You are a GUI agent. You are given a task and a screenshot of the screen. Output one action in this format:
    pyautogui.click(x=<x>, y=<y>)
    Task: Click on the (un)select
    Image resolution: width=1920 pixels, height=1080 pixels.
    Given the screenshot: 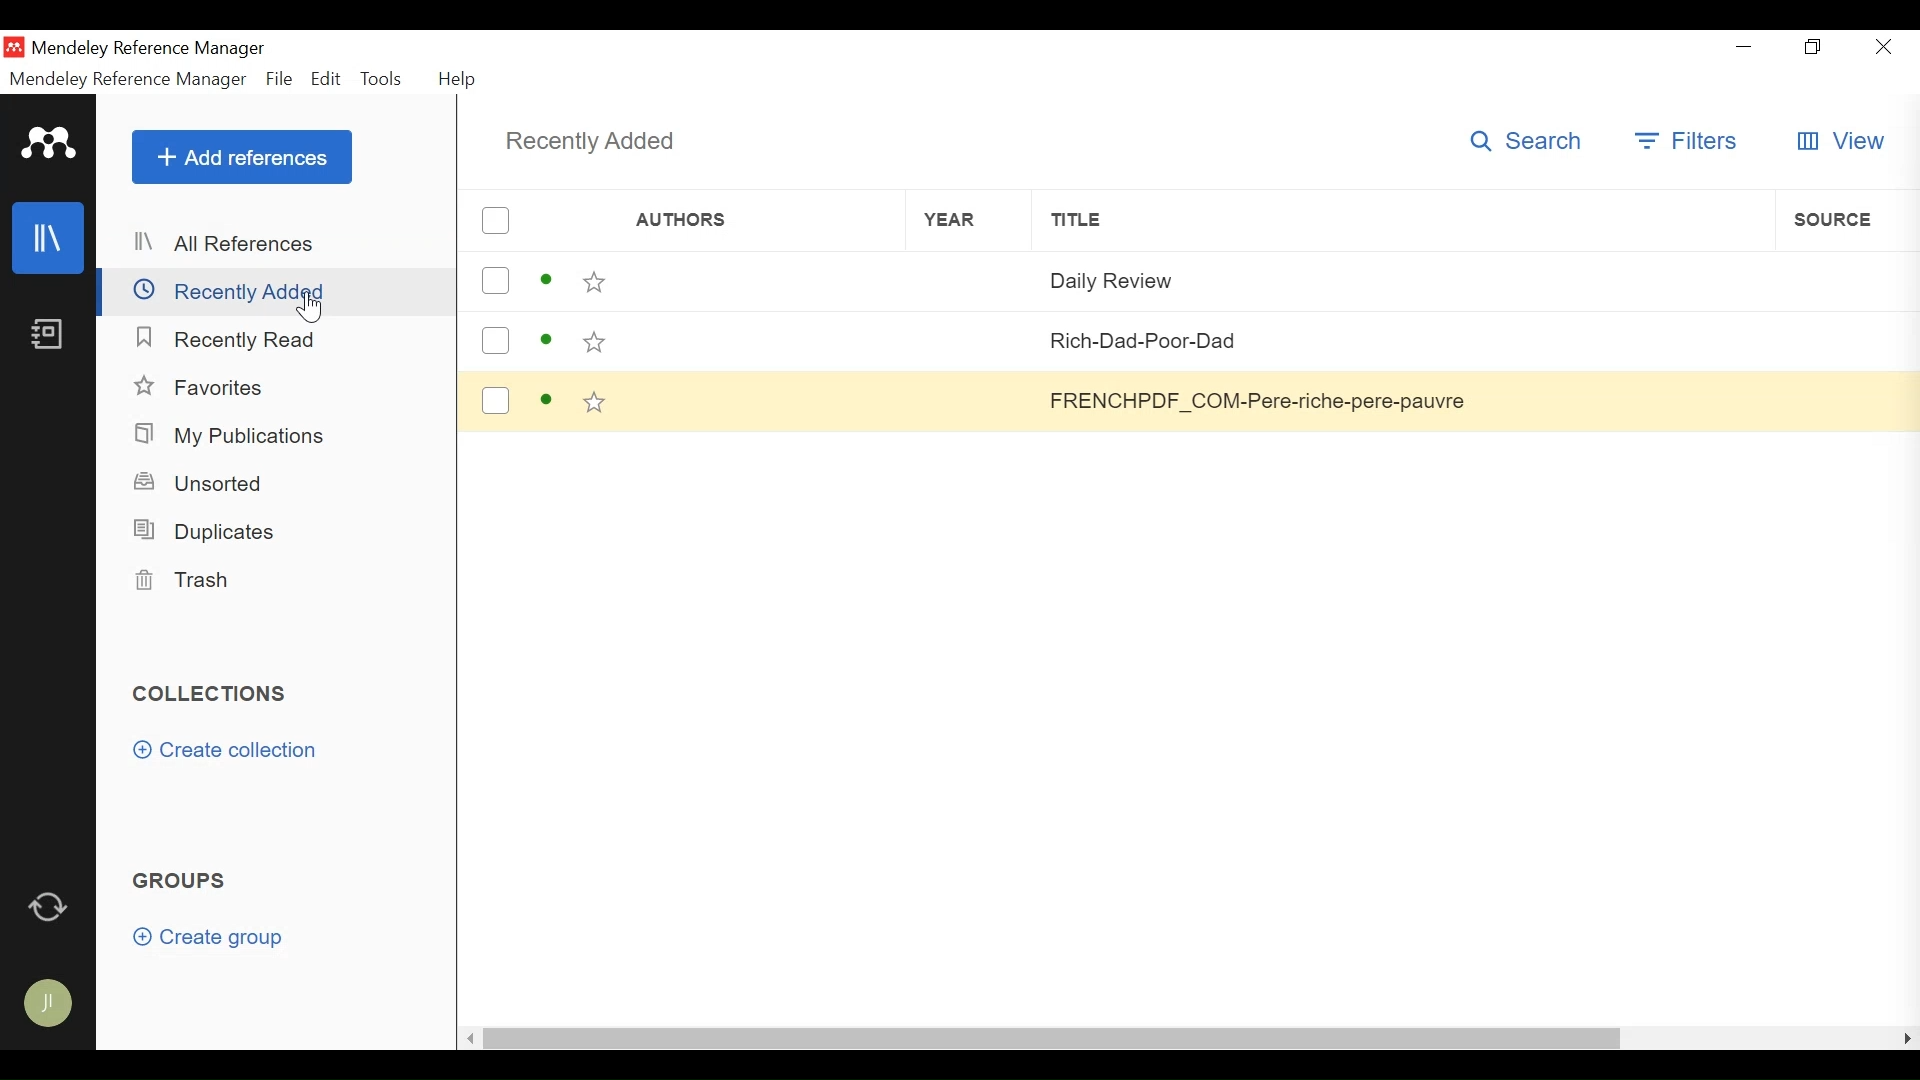 What is the action you would take?
    pyautogui.click(x=497, y=220)
    